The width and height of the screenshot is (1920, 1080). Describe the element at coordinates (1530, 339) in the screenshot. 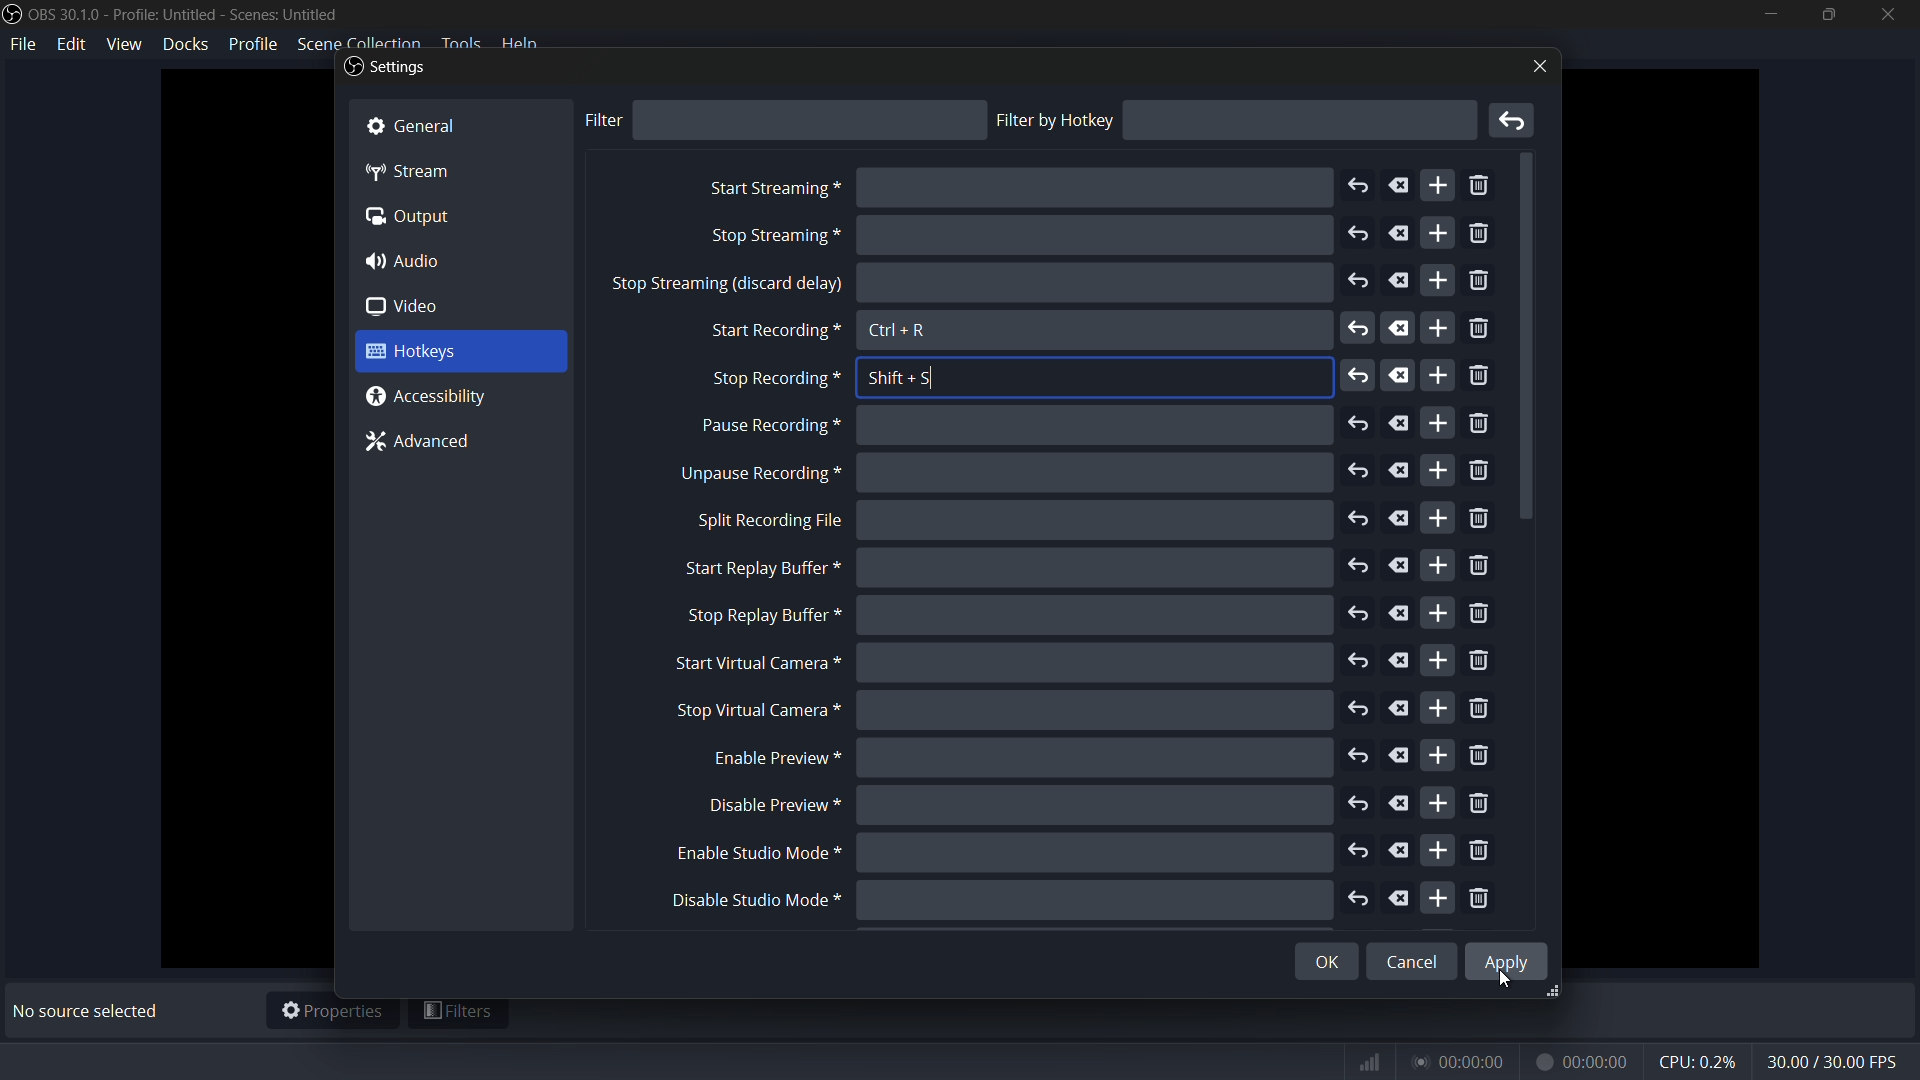

I see `scroll down` at that location.